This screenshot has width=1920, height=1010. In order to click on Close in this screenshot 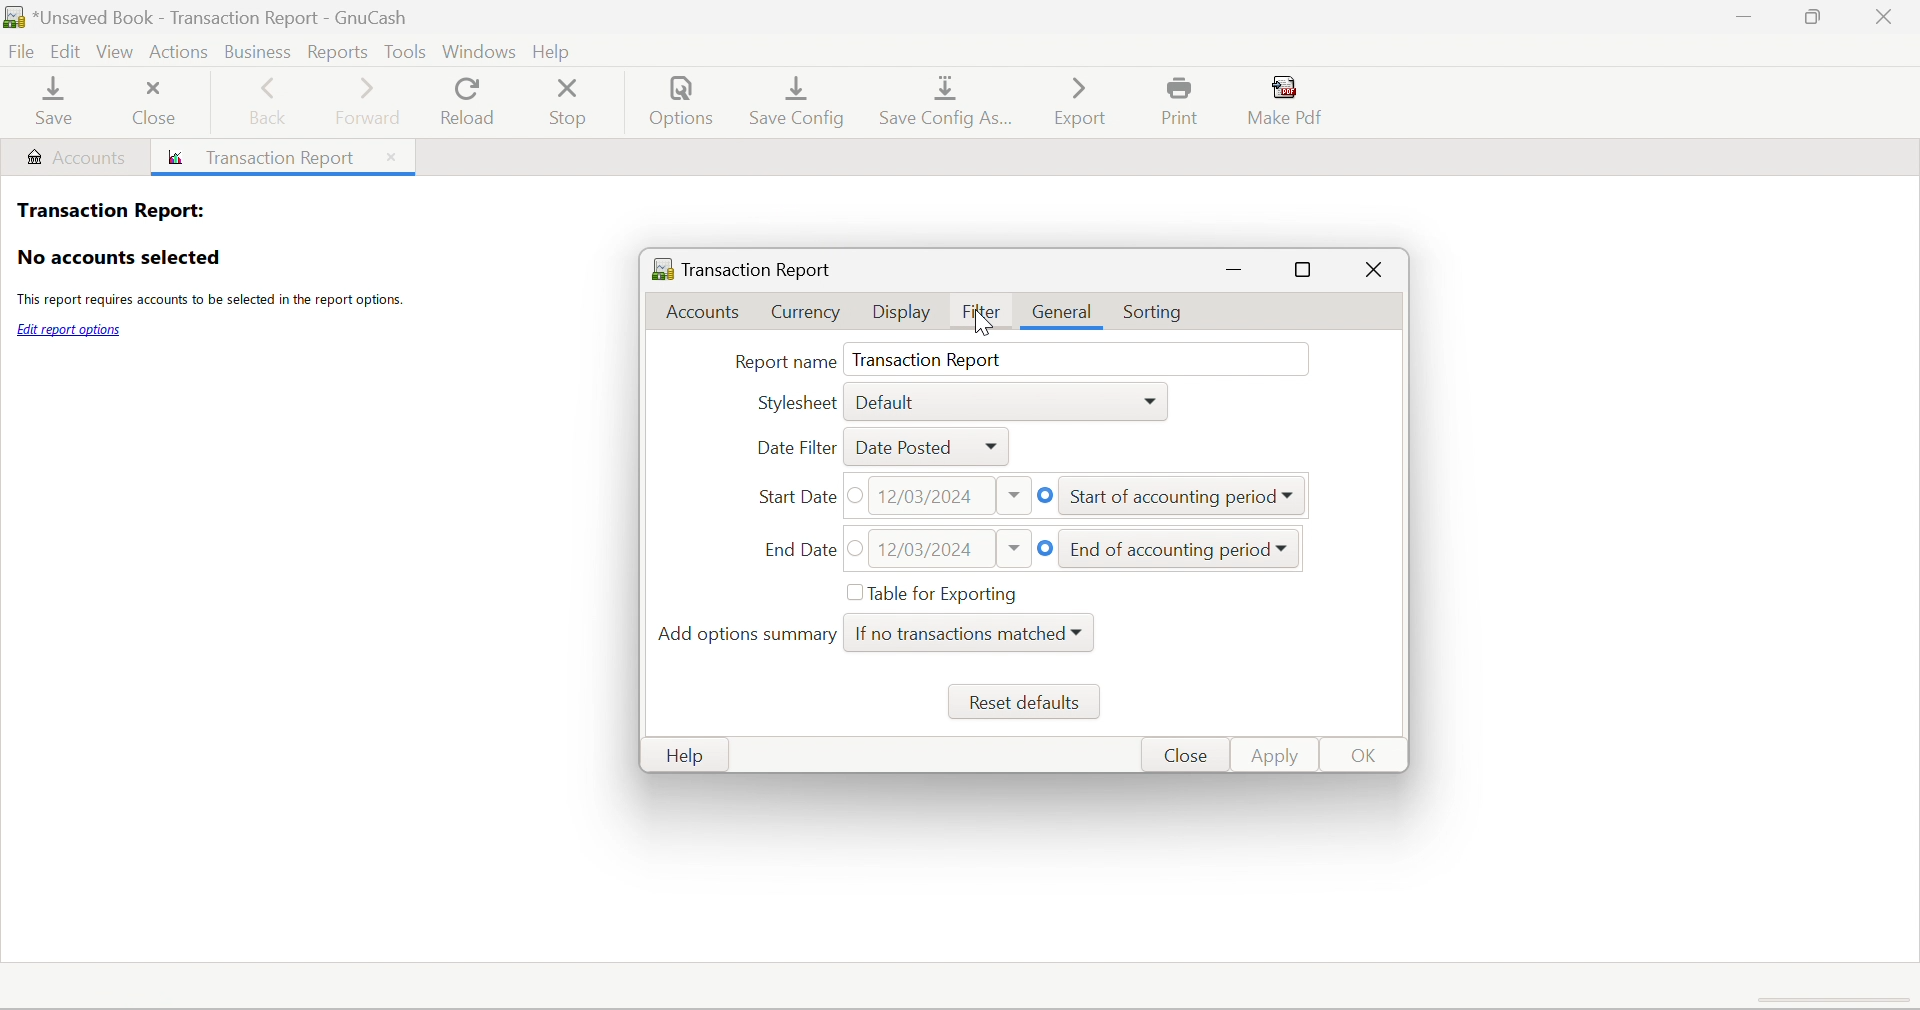, I will do `click(388, 156)`.